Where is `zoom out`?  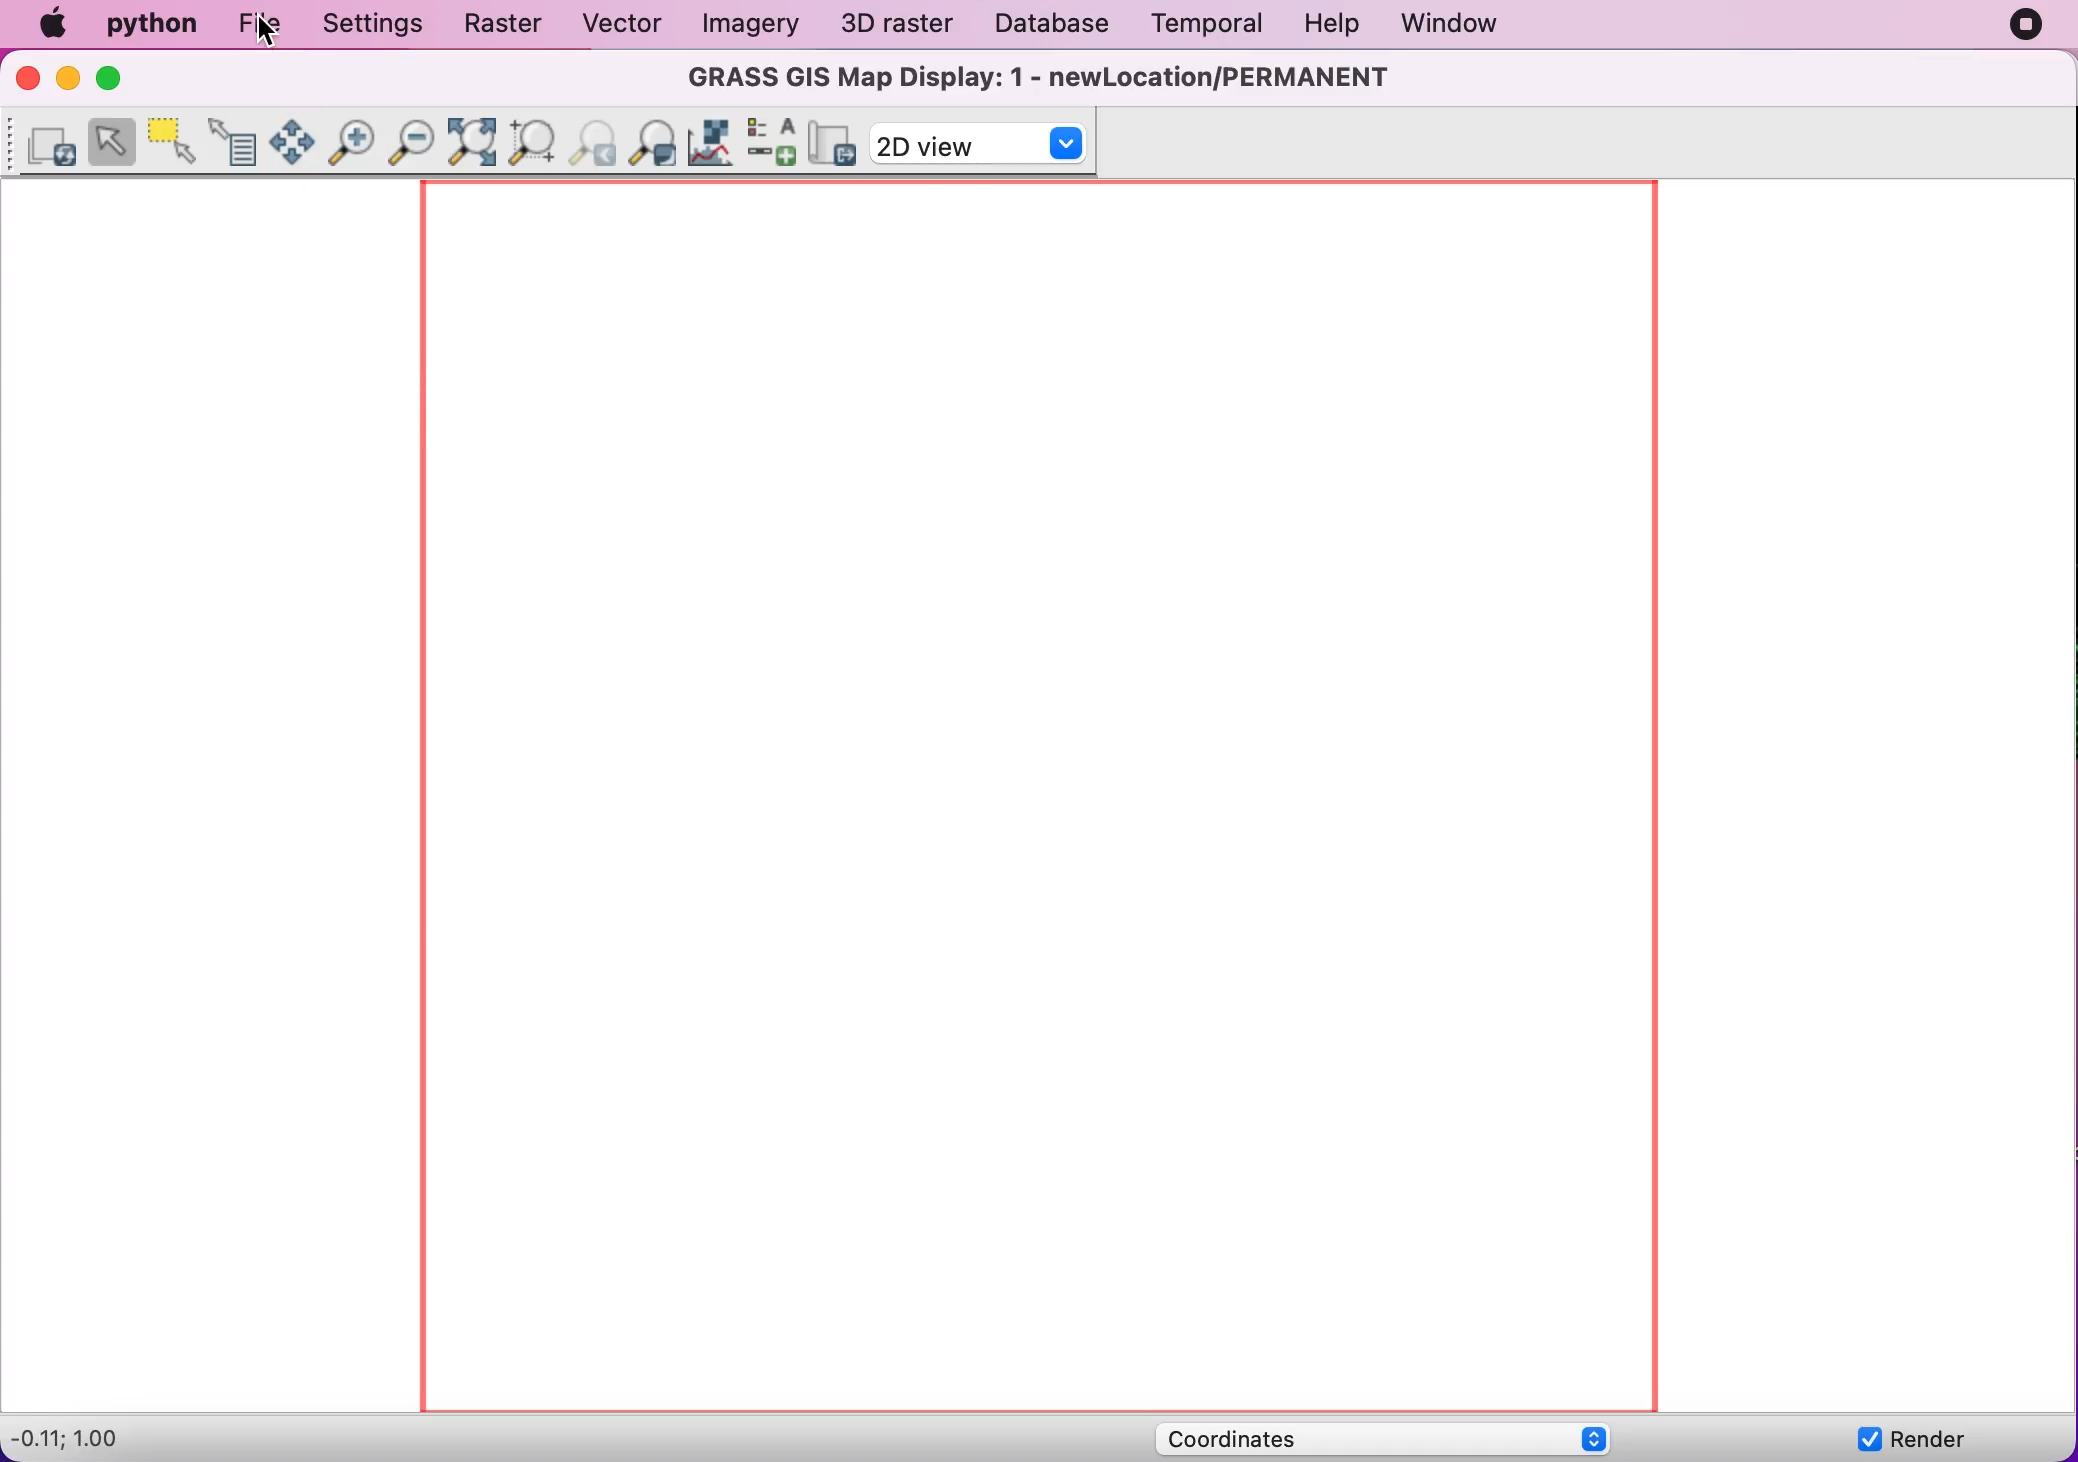
zoom out is located at coordinates (412, 141).